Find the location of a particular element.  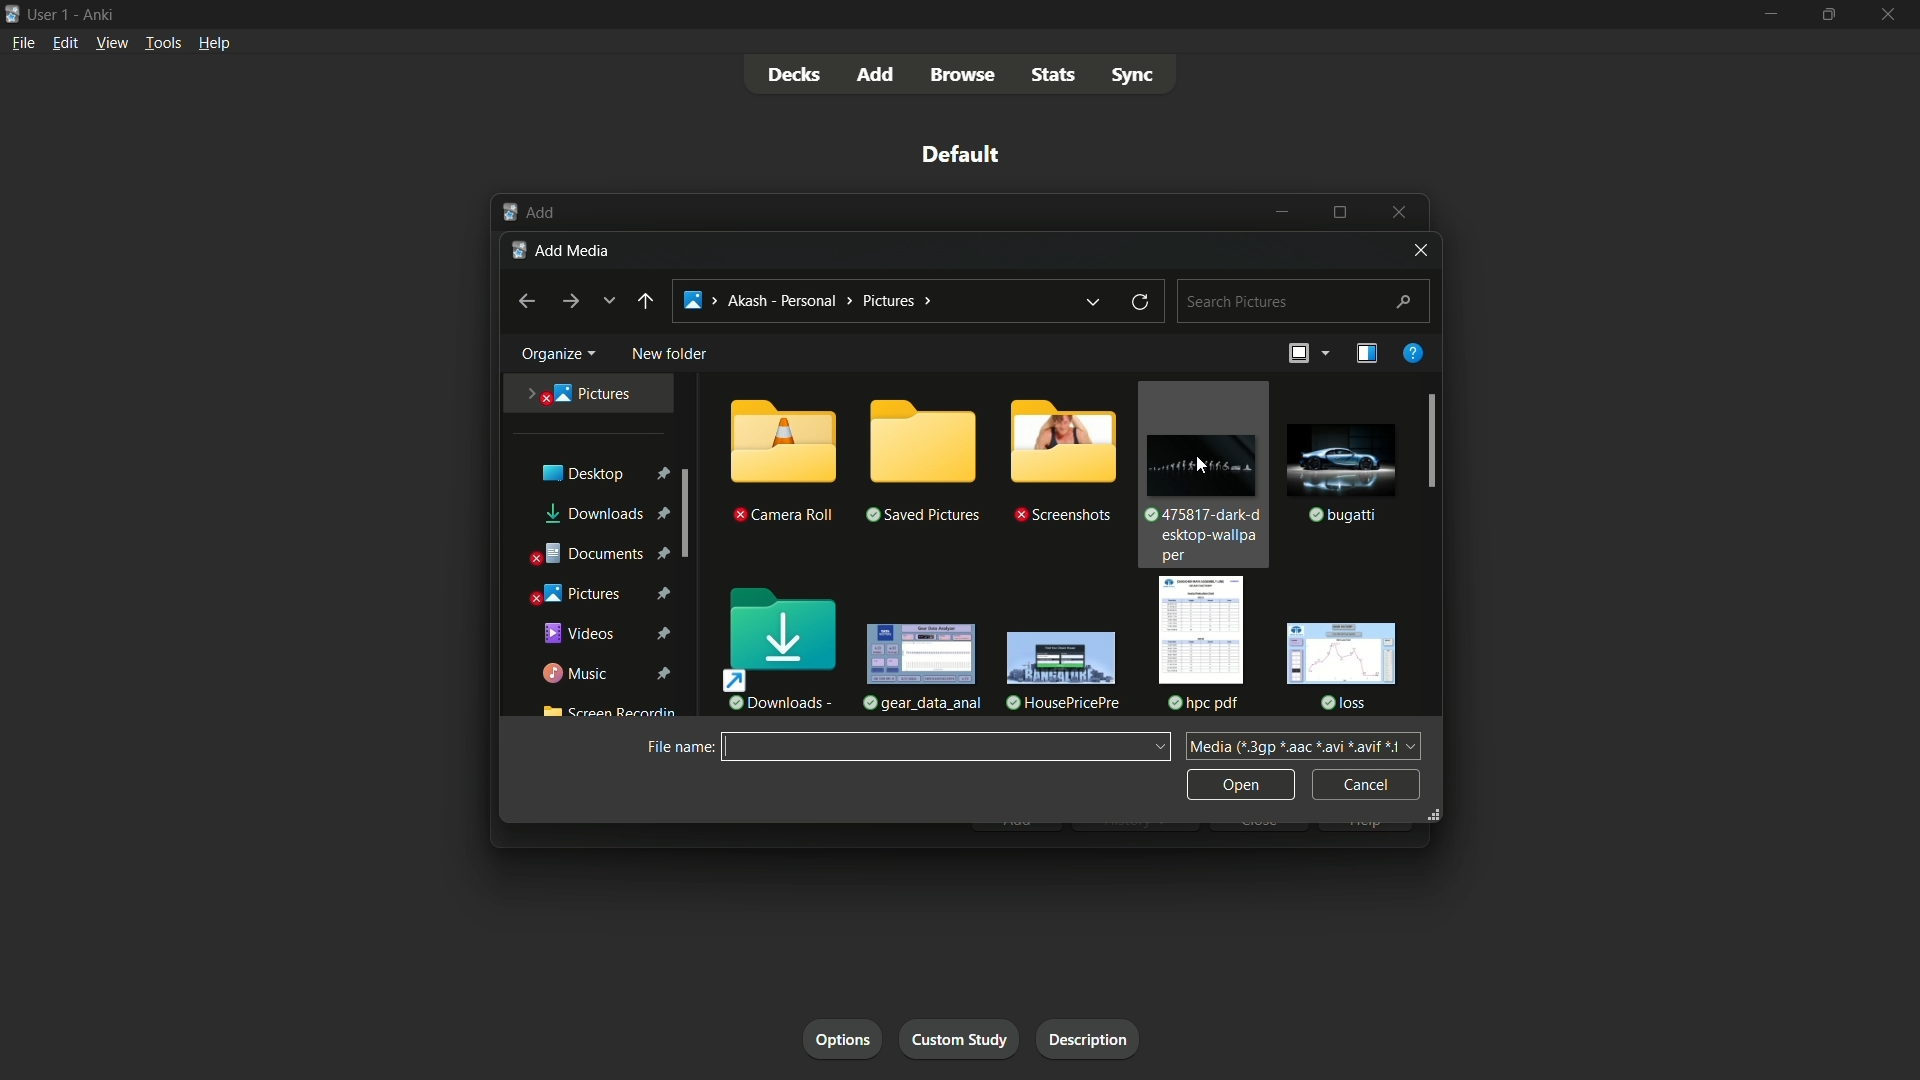

file-4 is located at coordinates (1059, 668).